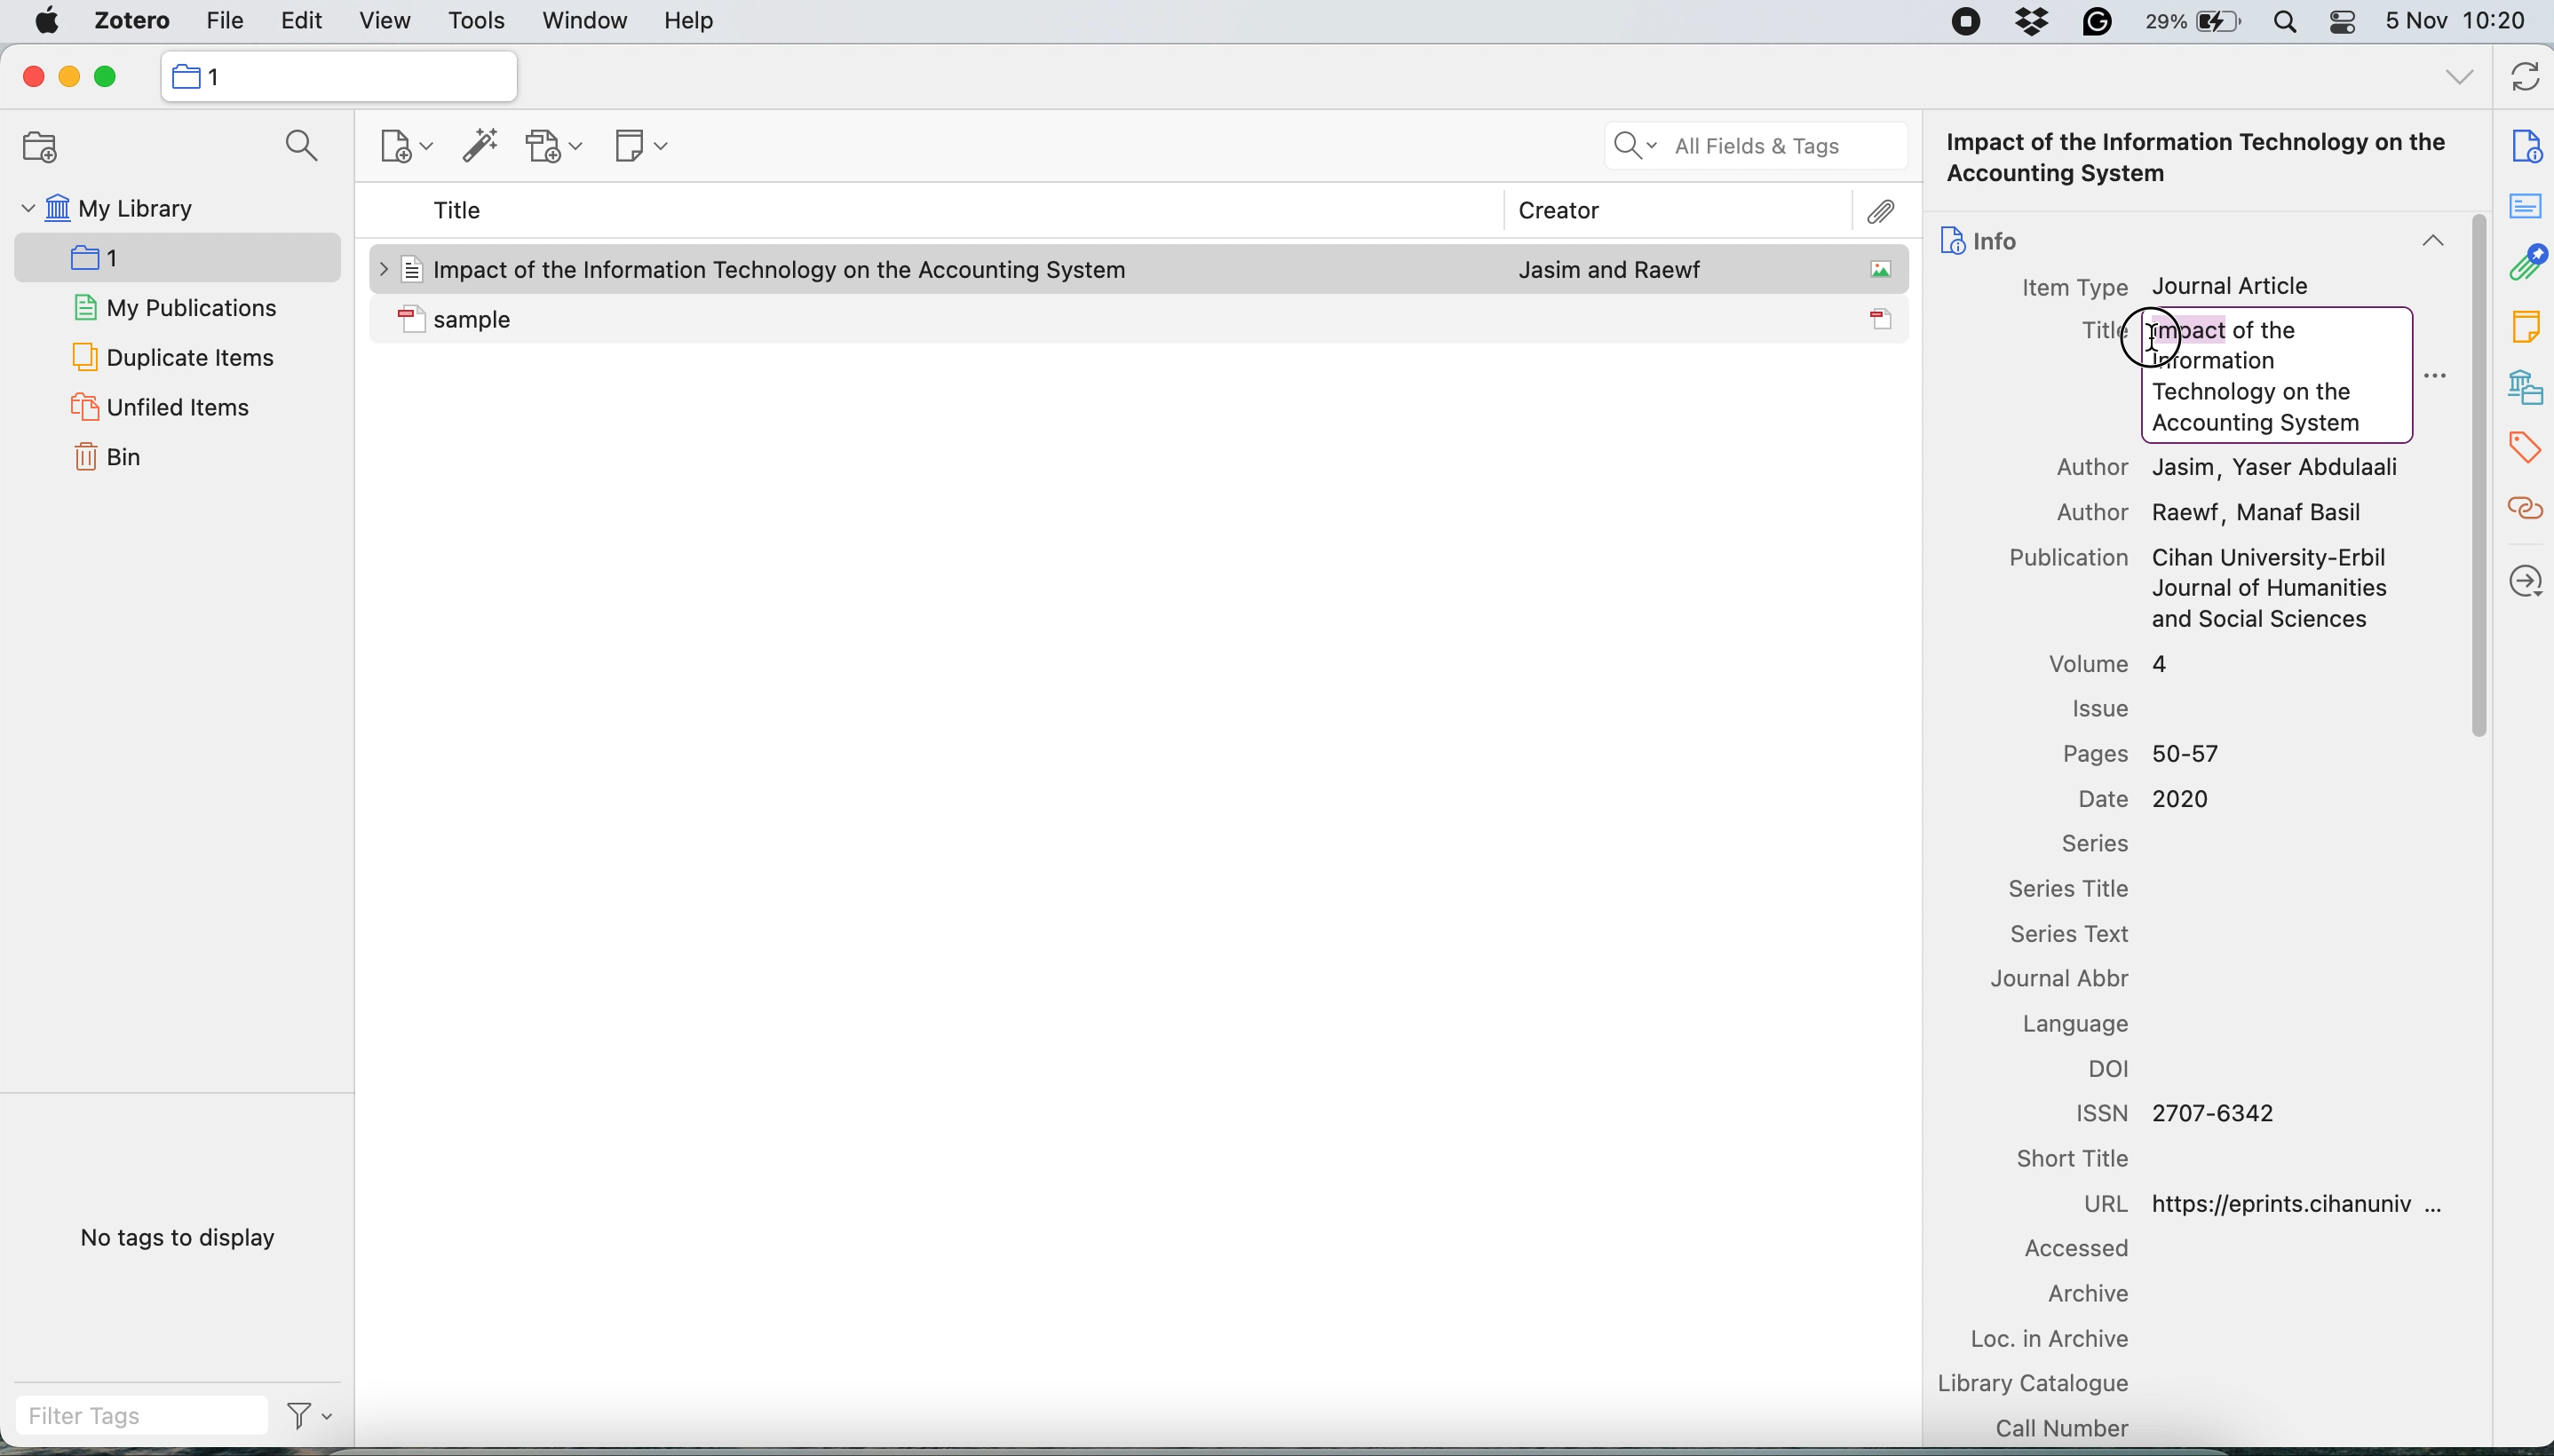  I want to click on grammarly, so click(2098, 23).